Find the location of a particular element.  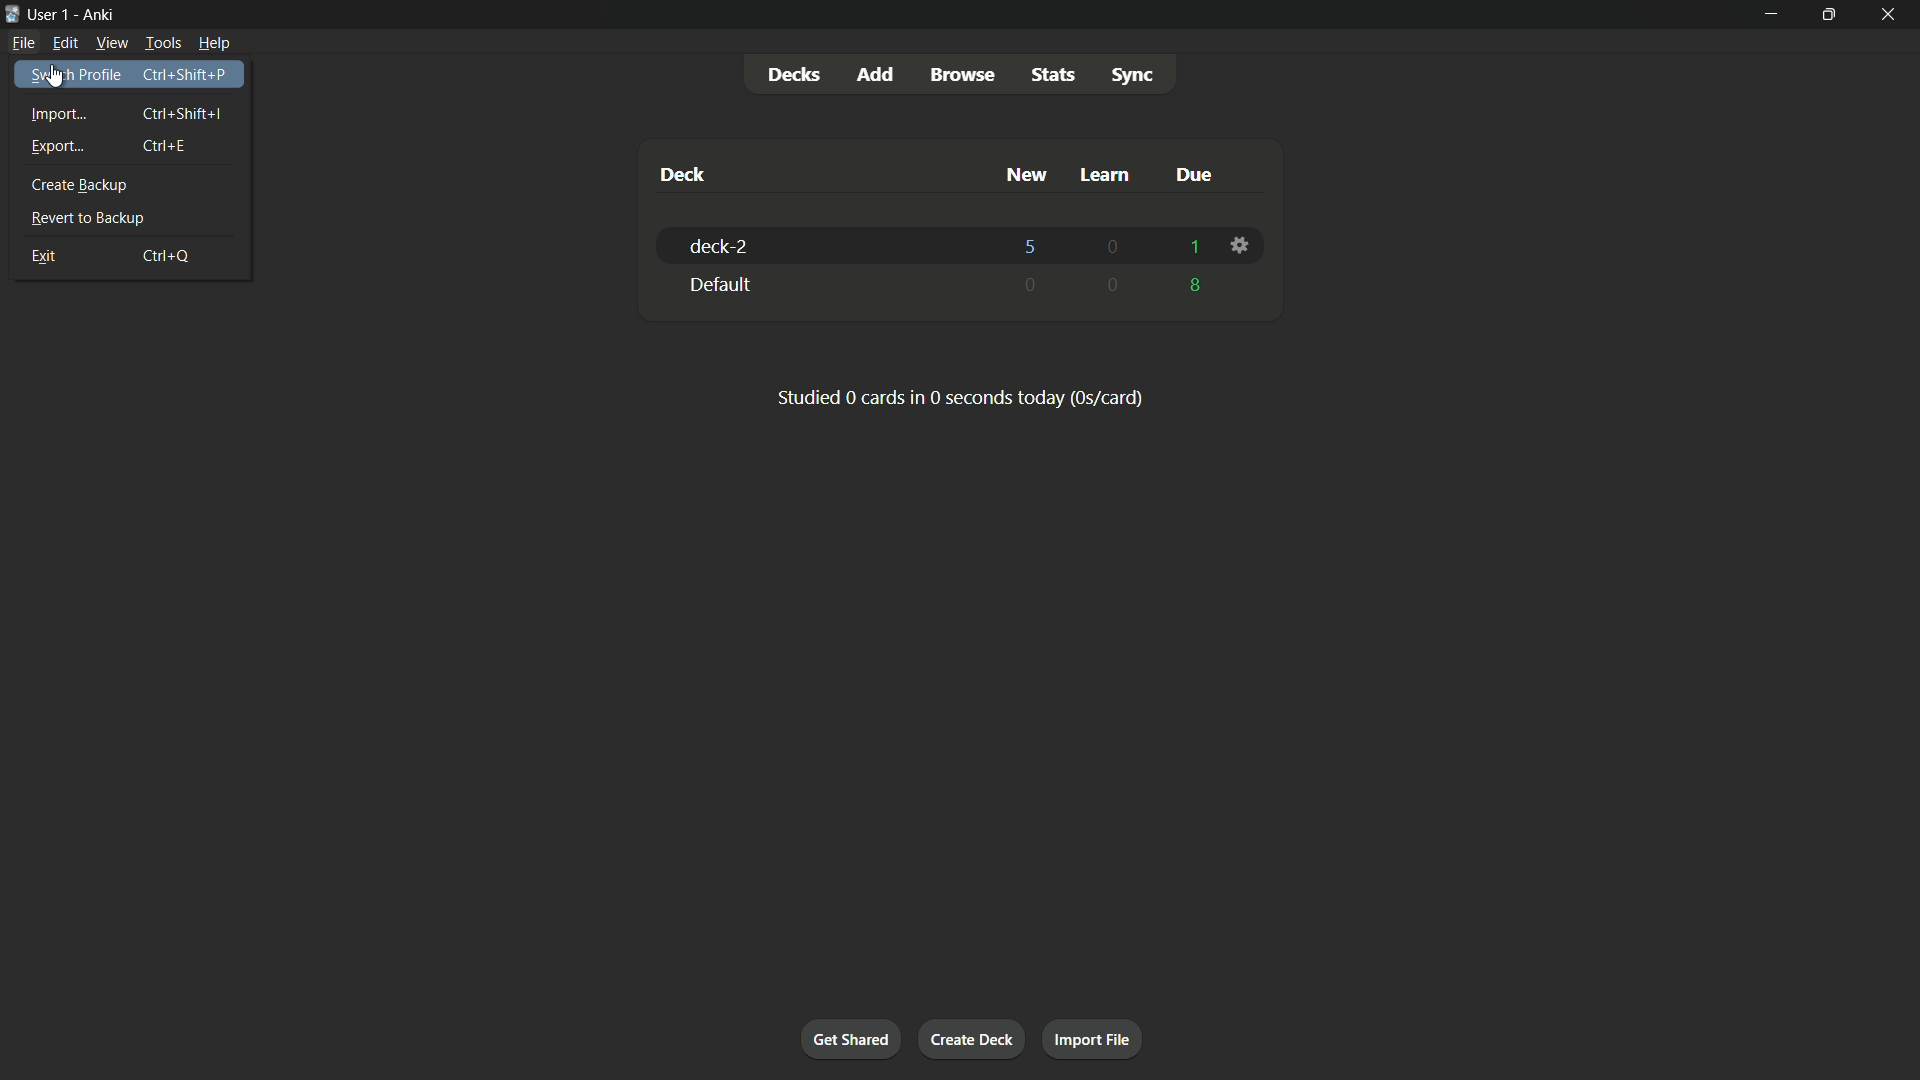

close app is located at coordinates (1890, 15).